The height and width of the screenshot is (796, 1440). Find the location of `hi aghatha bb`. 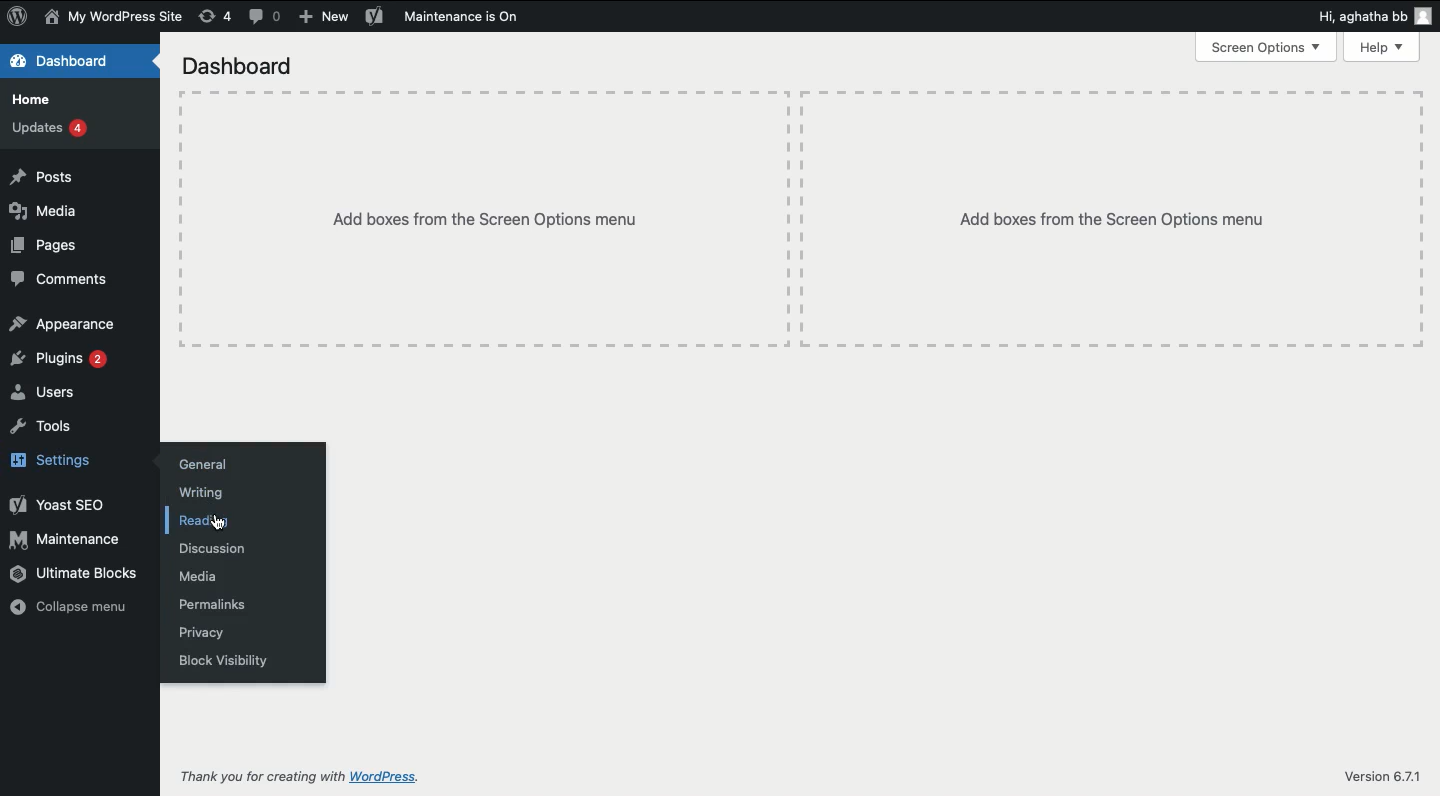

hi aghatha bb is located at coordinates (1376, 16).